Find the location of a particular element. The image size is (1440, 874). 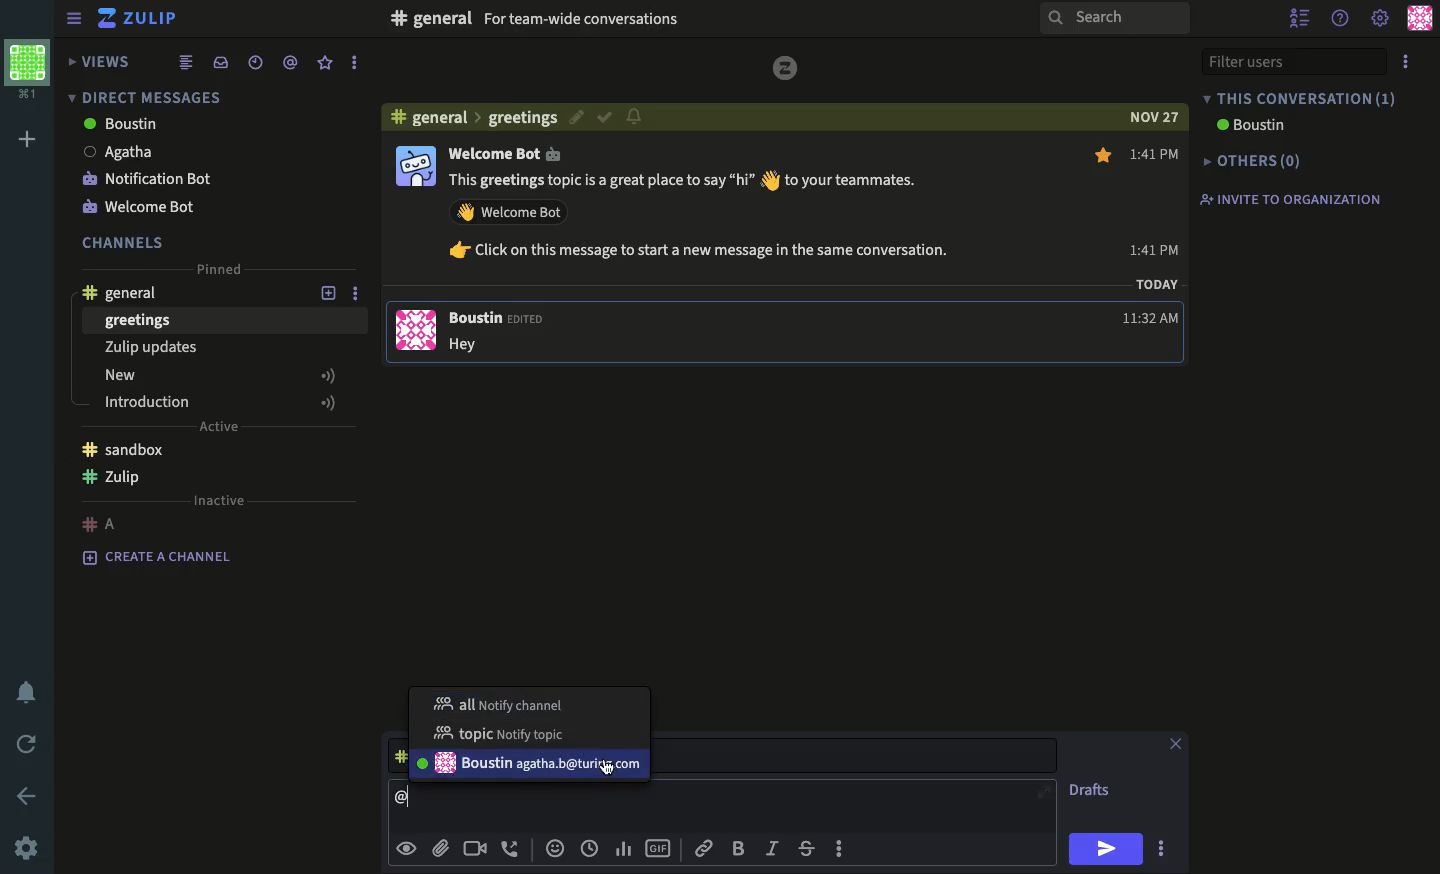

drafts is located at coordinates (1090, 788).